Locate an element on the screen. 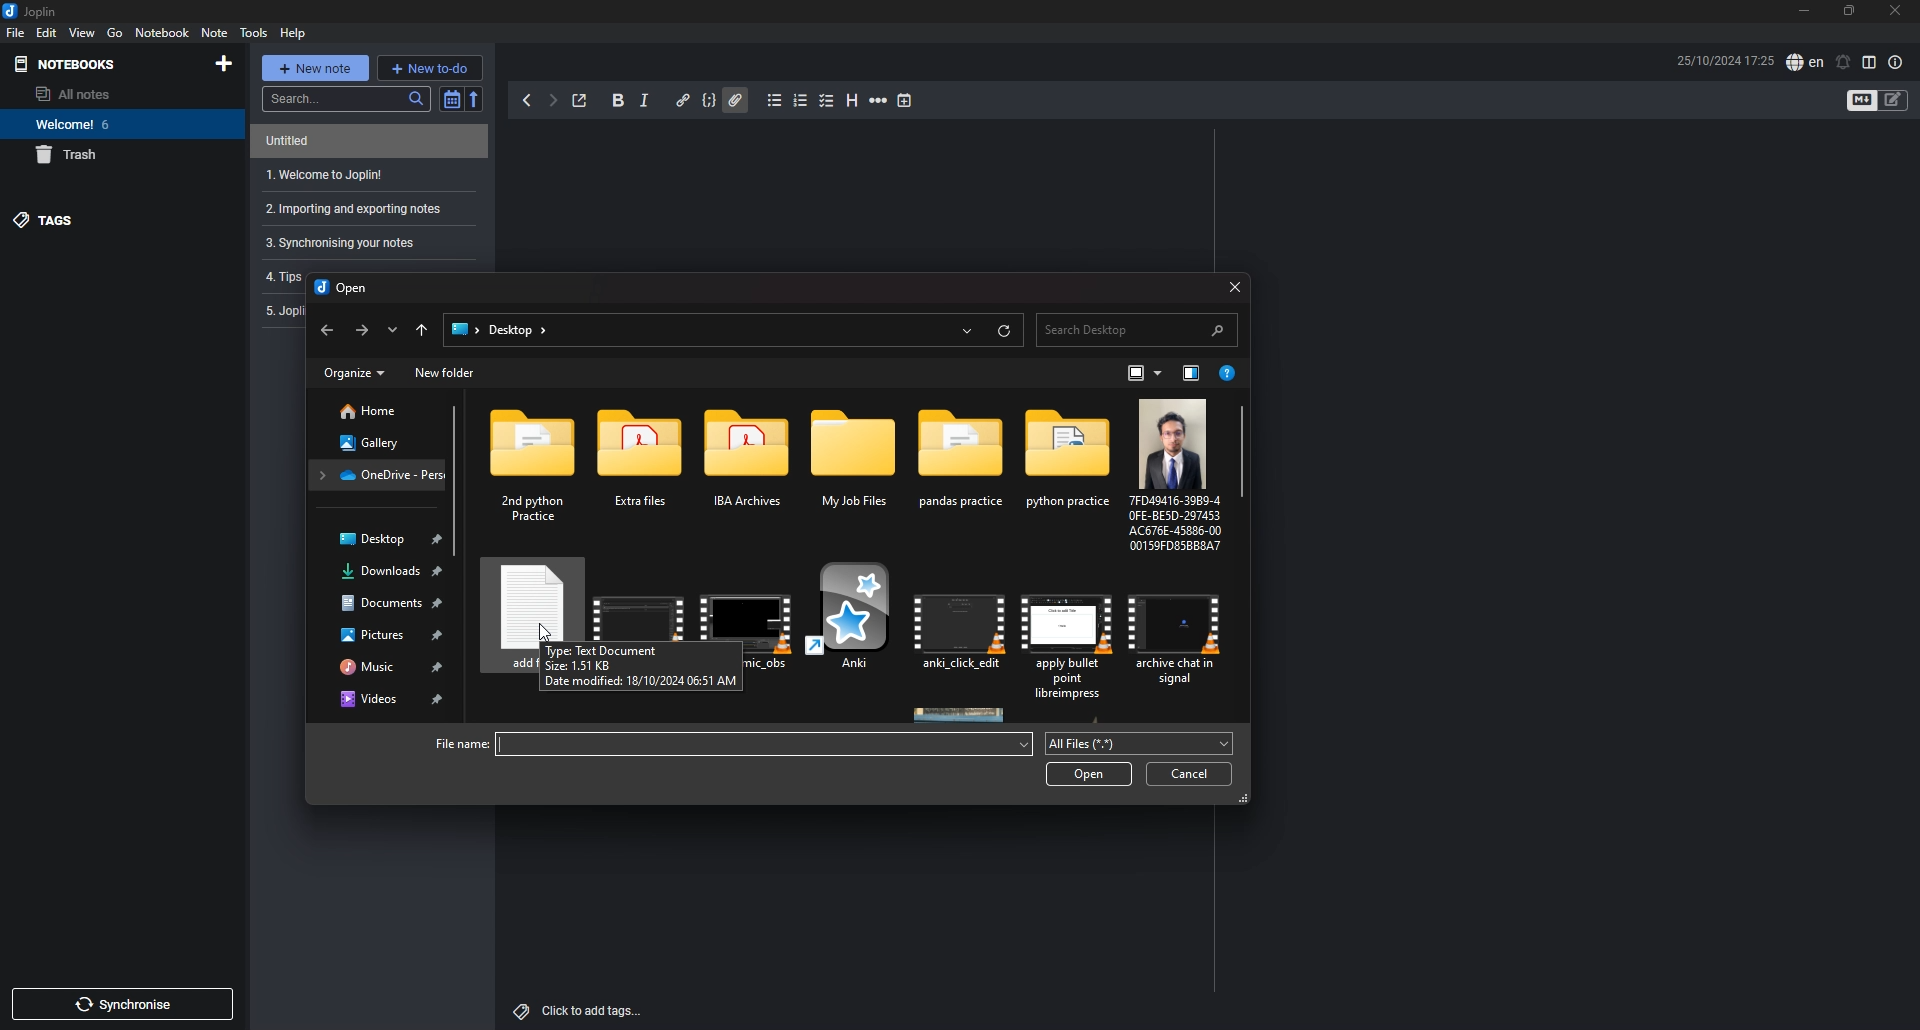  help is located at coordinates (293, 33).